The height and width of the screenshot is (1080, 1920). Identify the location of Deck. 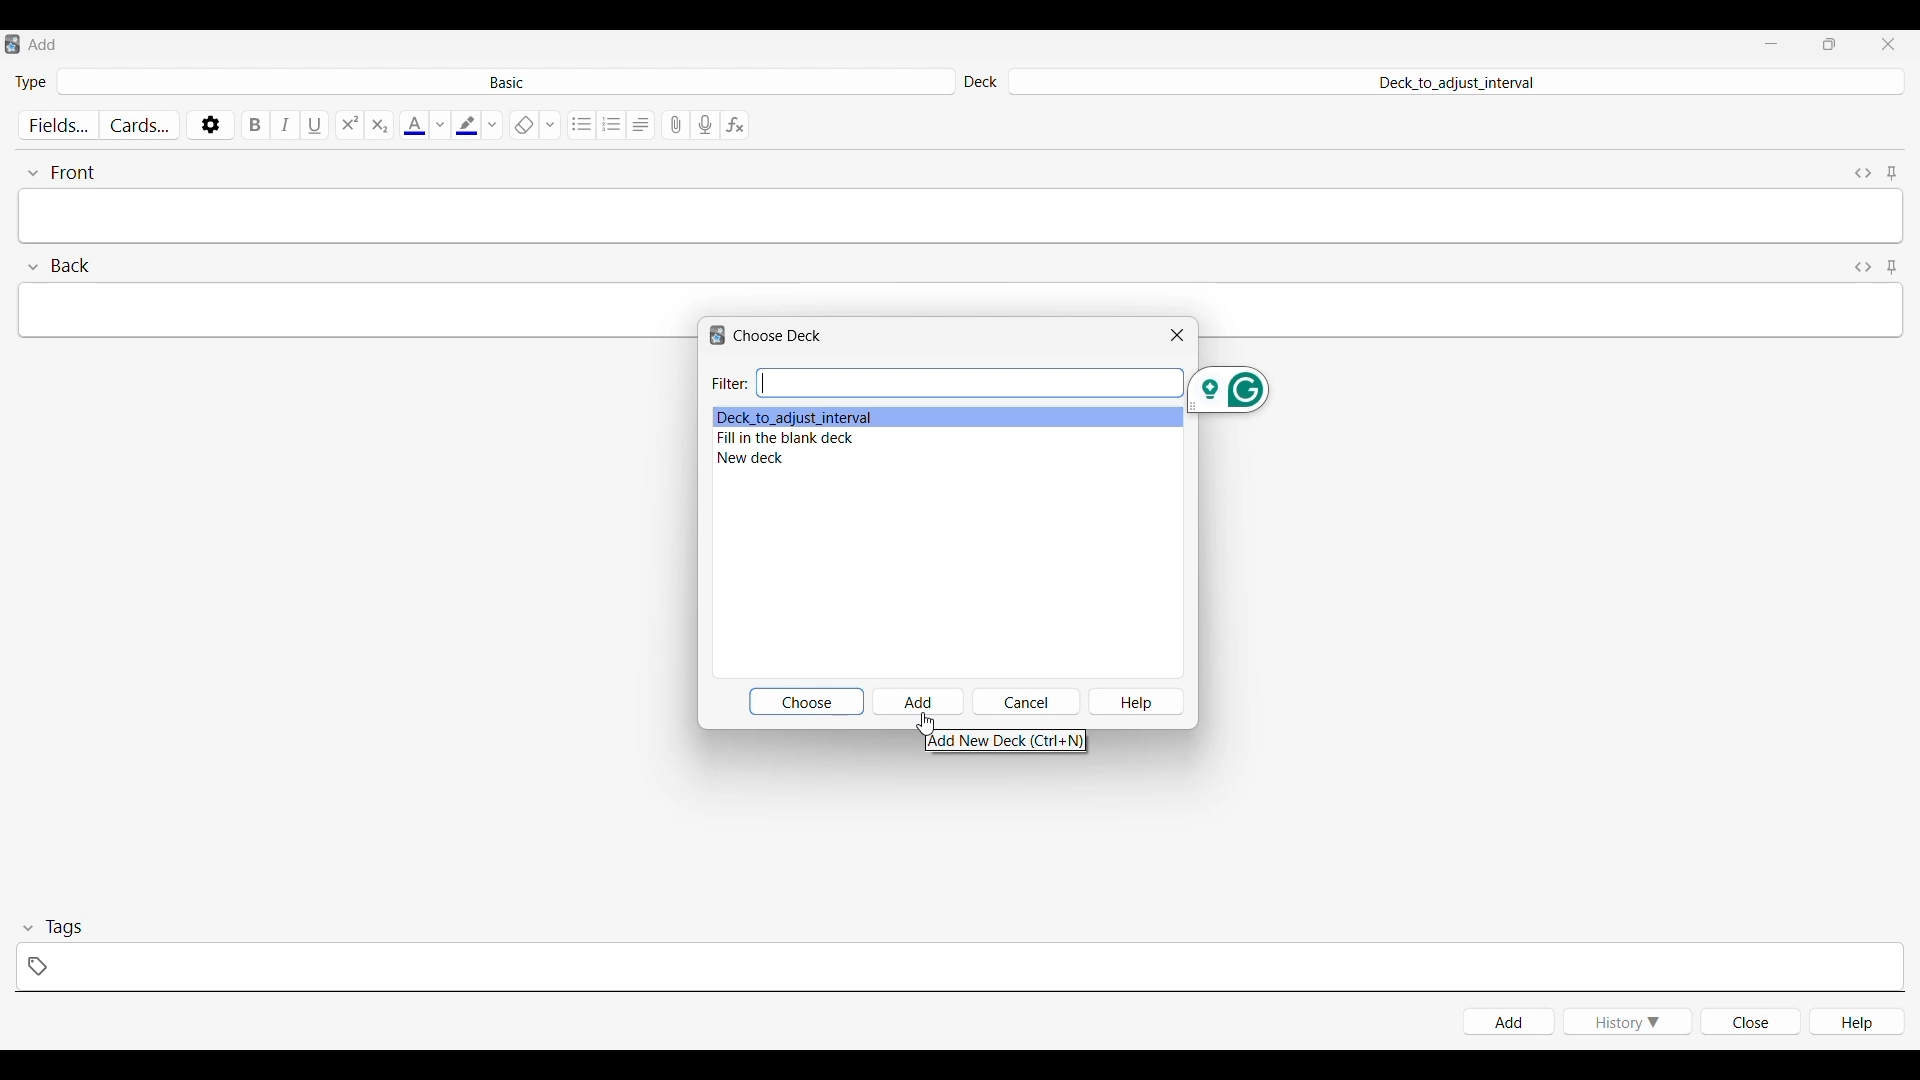
(948, 418).